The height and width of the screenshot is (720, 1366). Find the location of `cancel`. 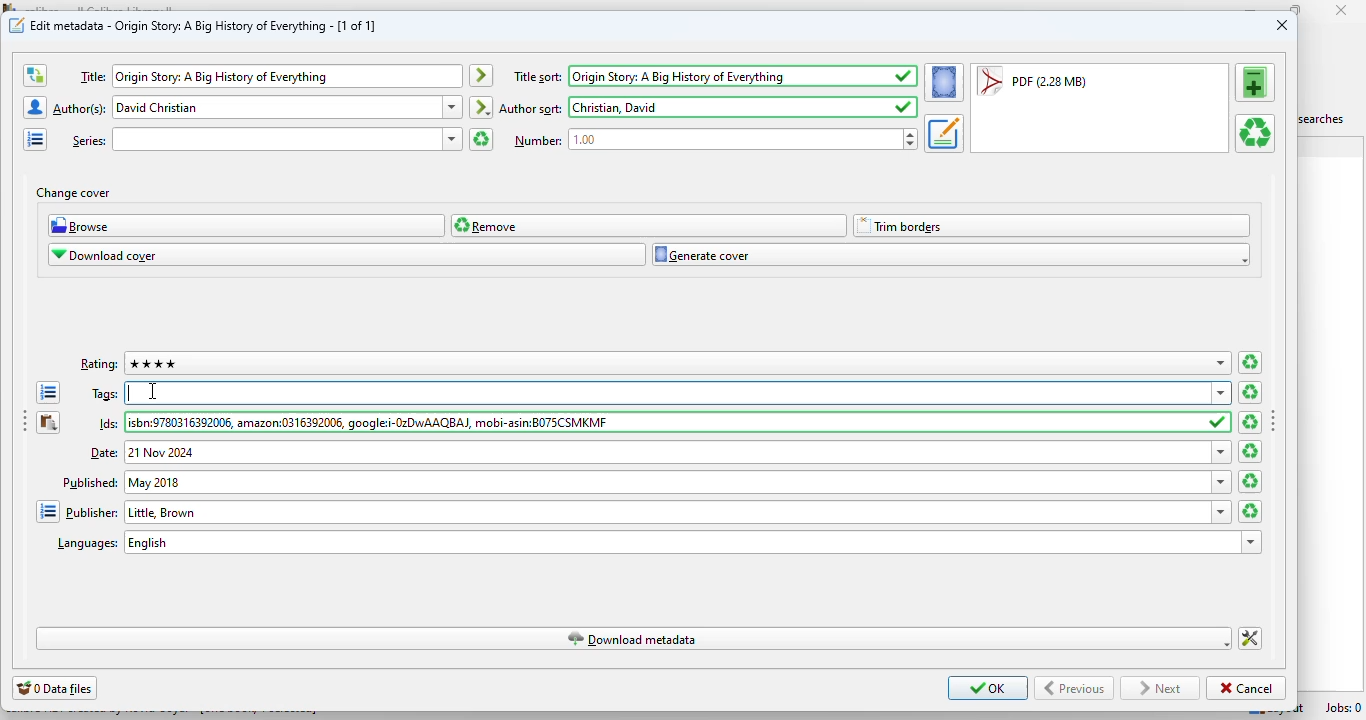

cancel is located at coordinates (1246, 689).